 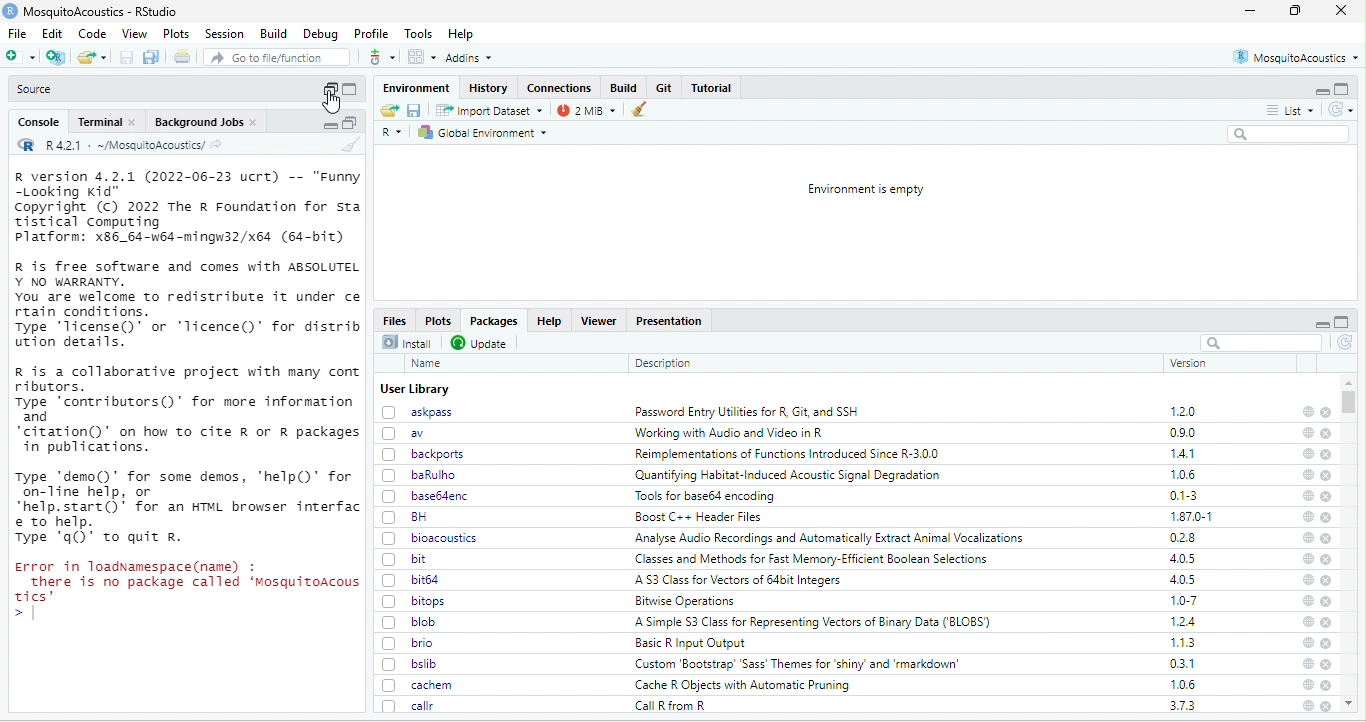 What do you see at coordinates (350, 145) in the screenshot?
I see `clear console` at bounding box center [350, 145].